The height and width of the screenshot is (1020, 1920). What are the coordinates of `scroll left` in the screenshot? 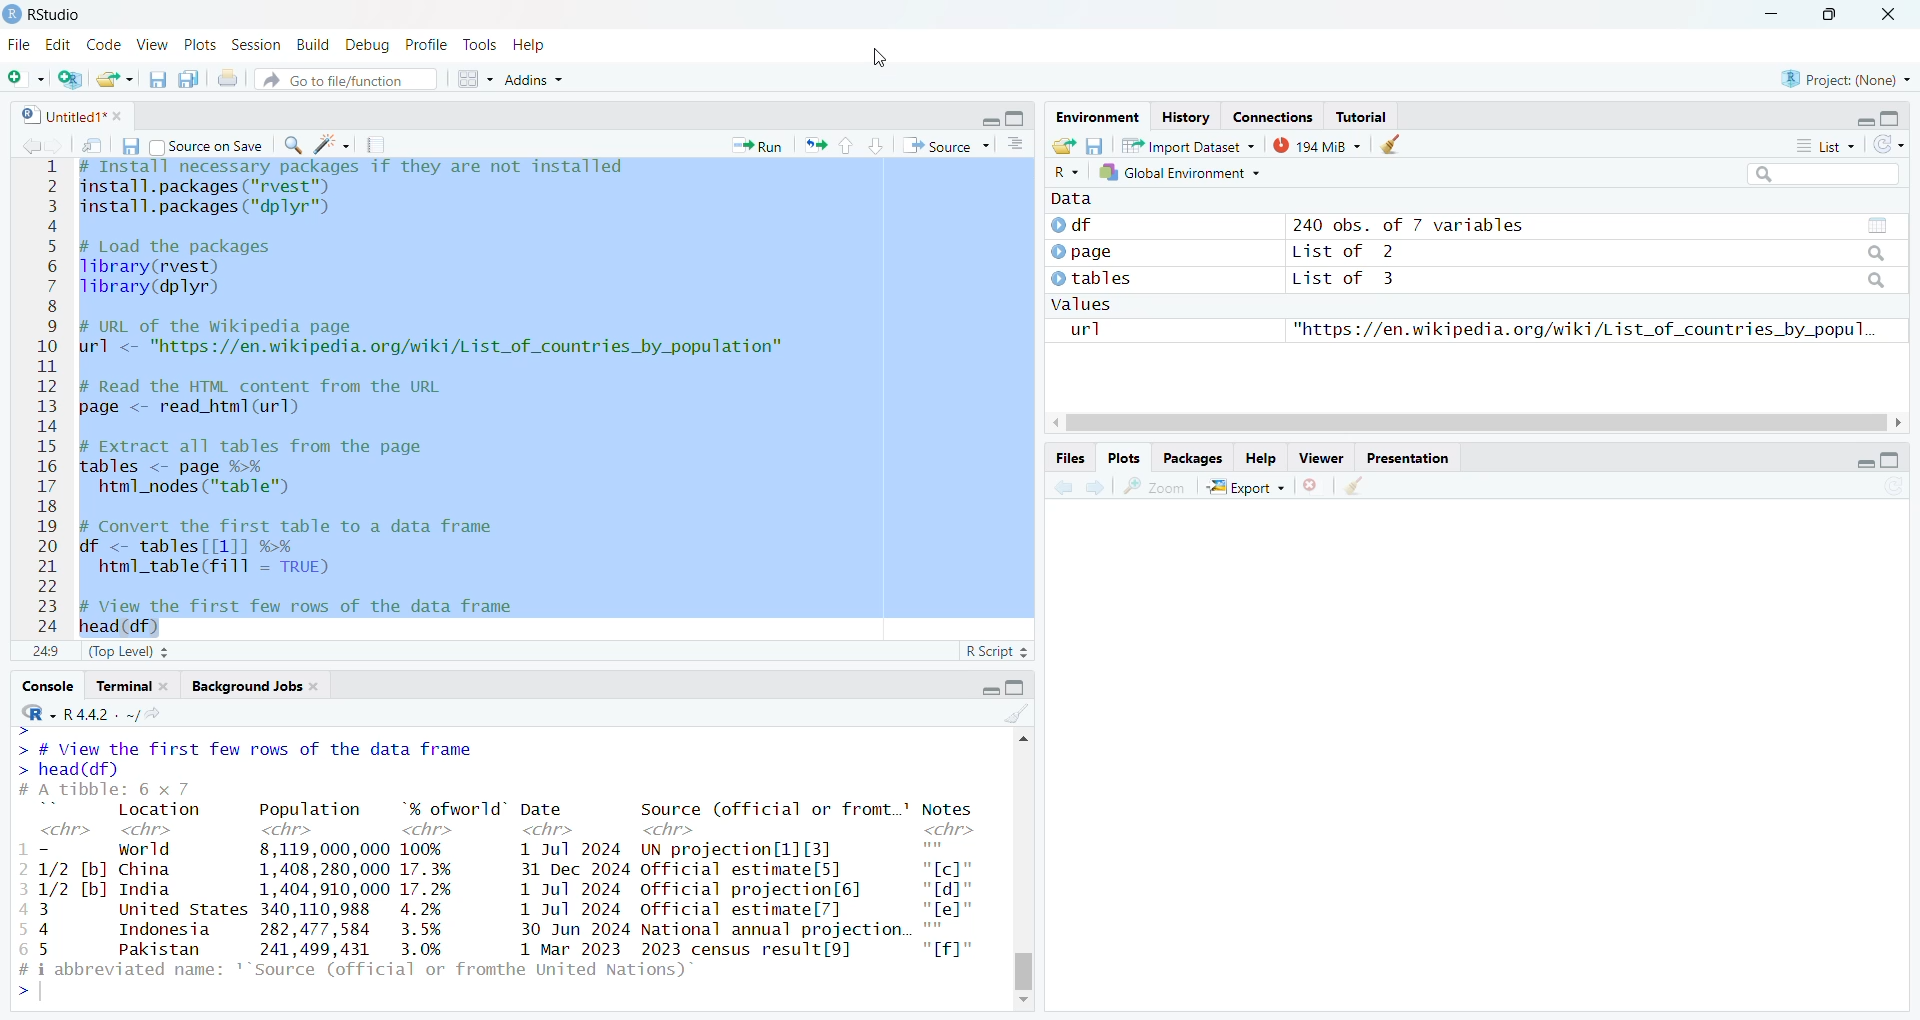 It's located at (1054, 423).